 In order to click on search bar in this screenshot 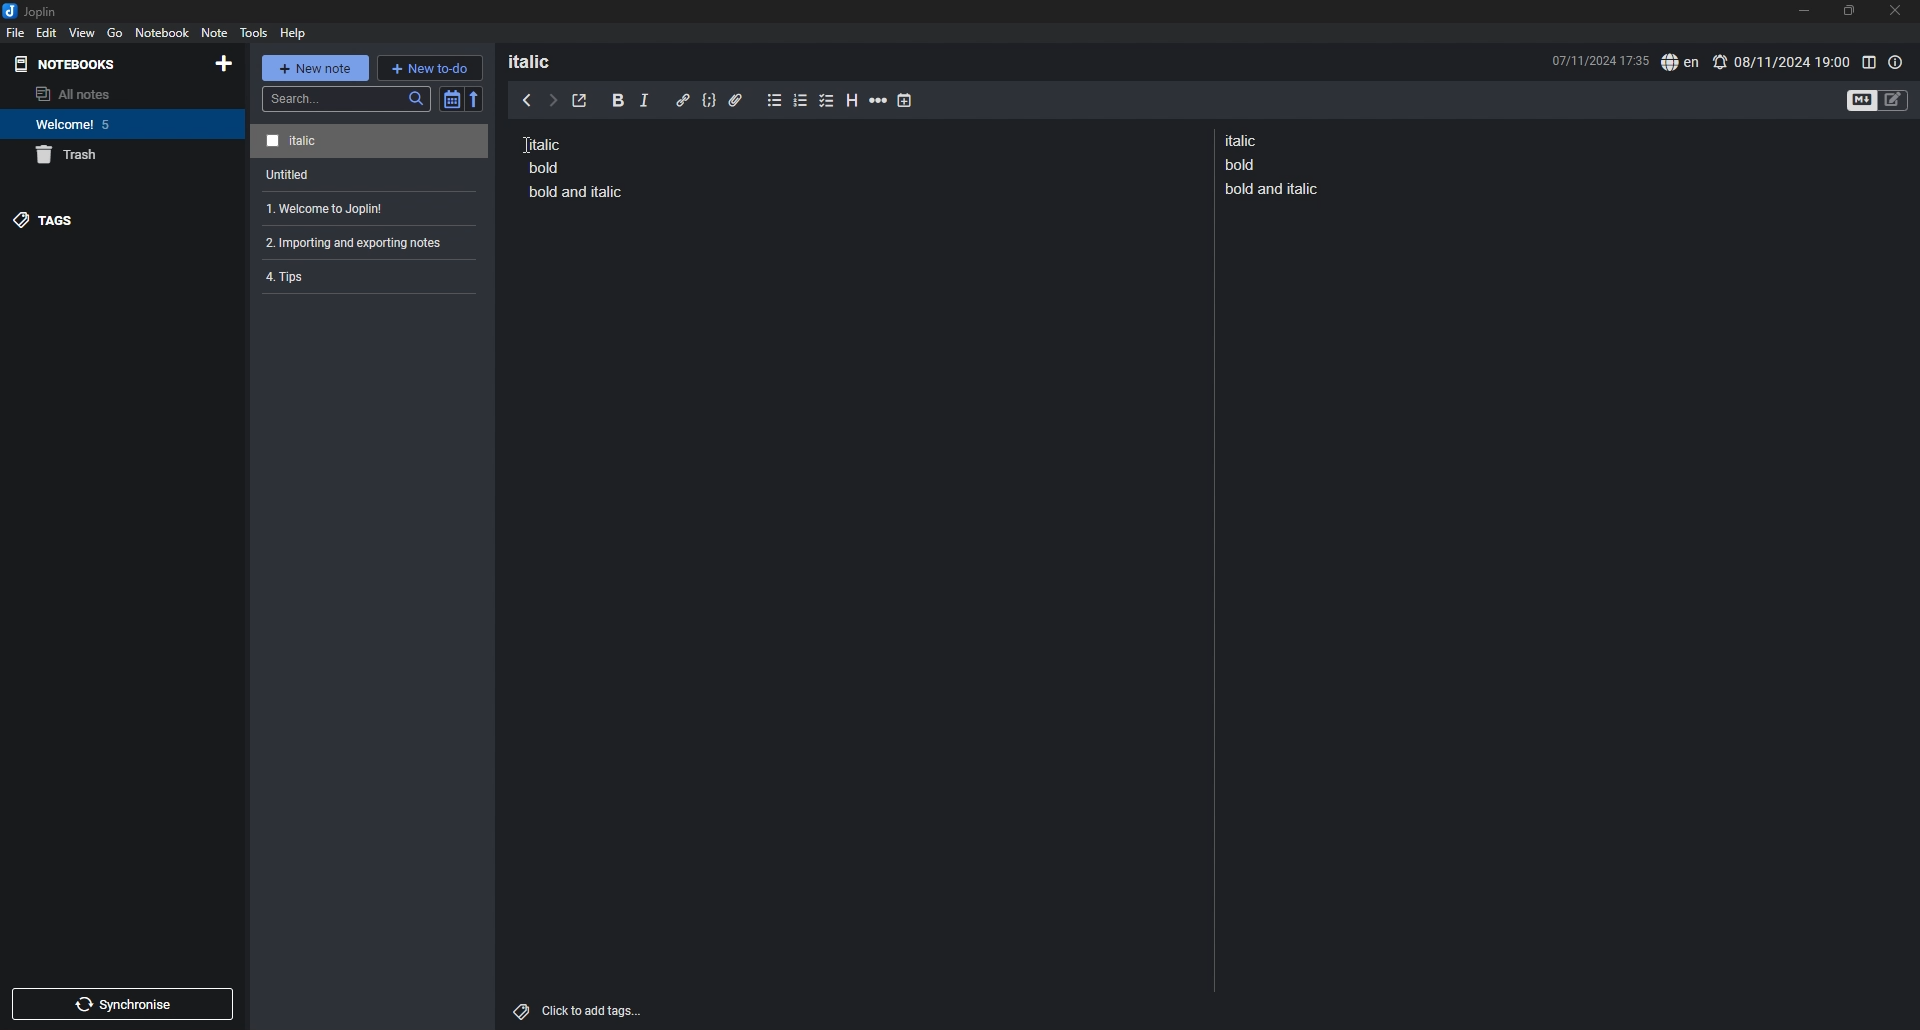, I will do `click(347, 99)`.